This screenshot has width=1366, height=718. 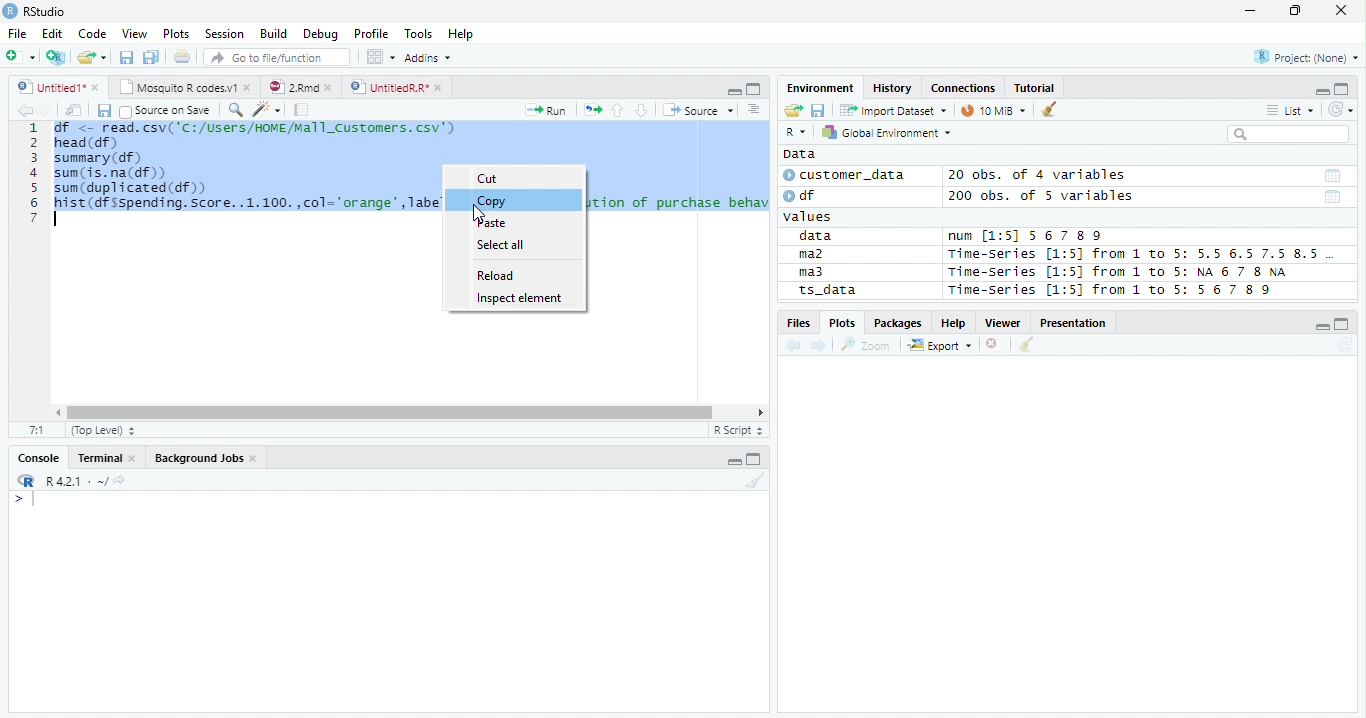 I want to click on Date, so click(x=1333, y=198).